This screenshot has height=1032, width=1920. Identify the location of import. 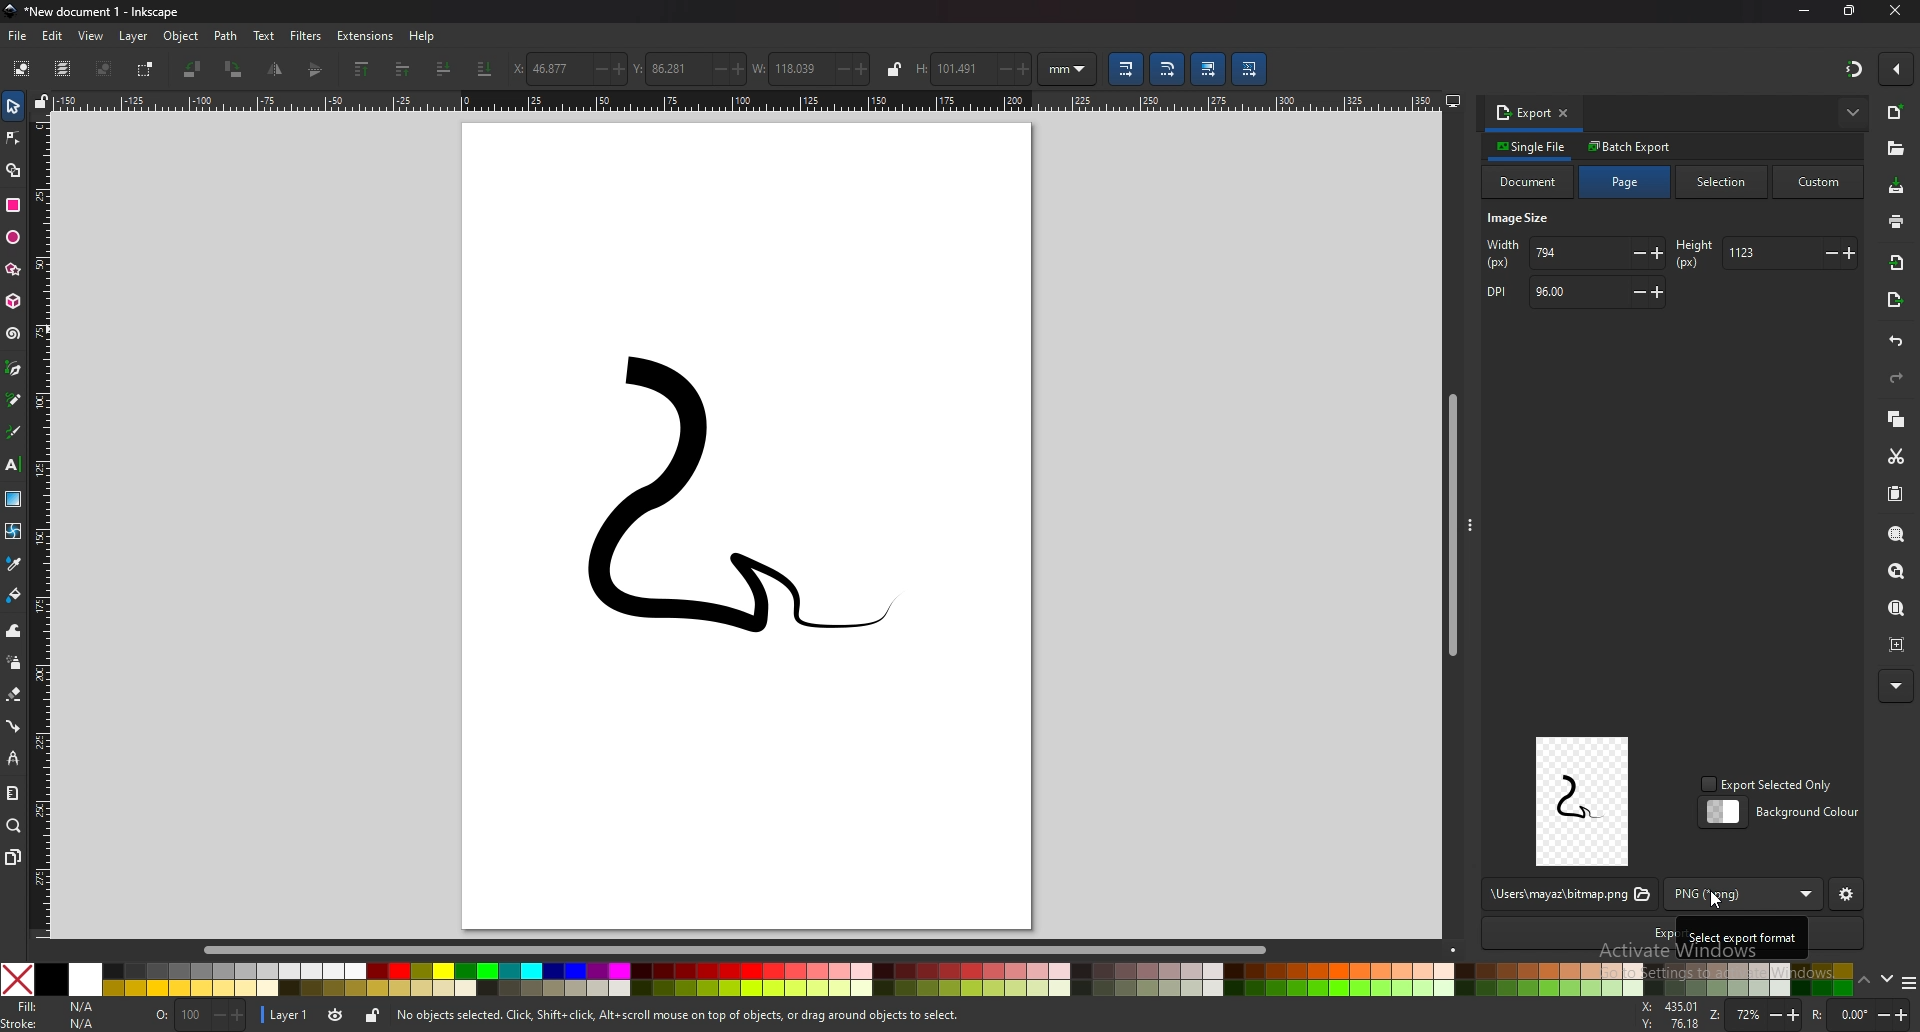
(1898, 263).